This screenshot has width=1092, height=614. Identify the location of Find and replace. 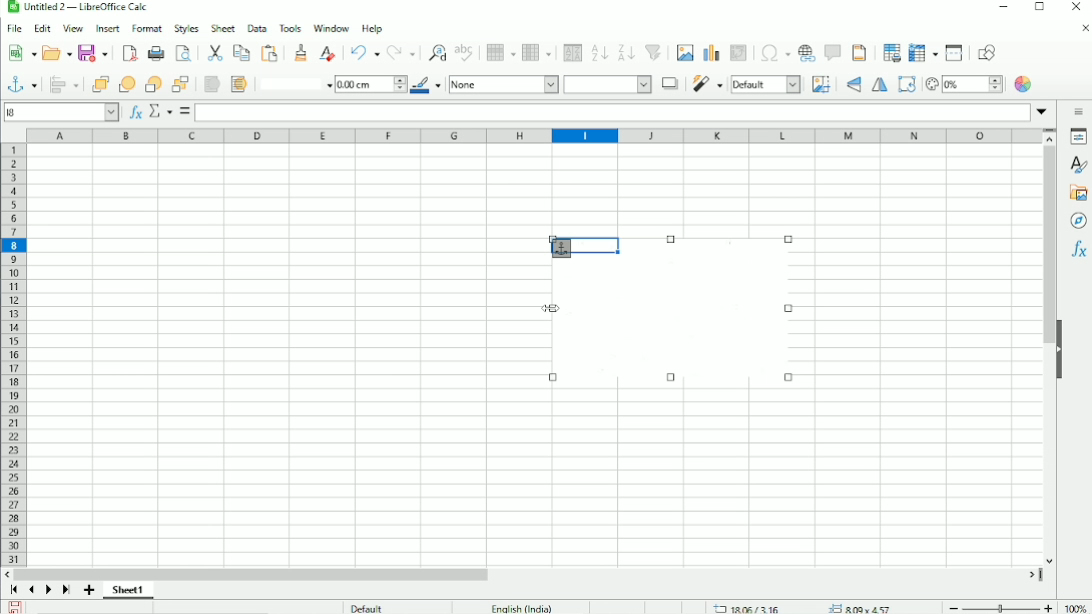
(435, 51).